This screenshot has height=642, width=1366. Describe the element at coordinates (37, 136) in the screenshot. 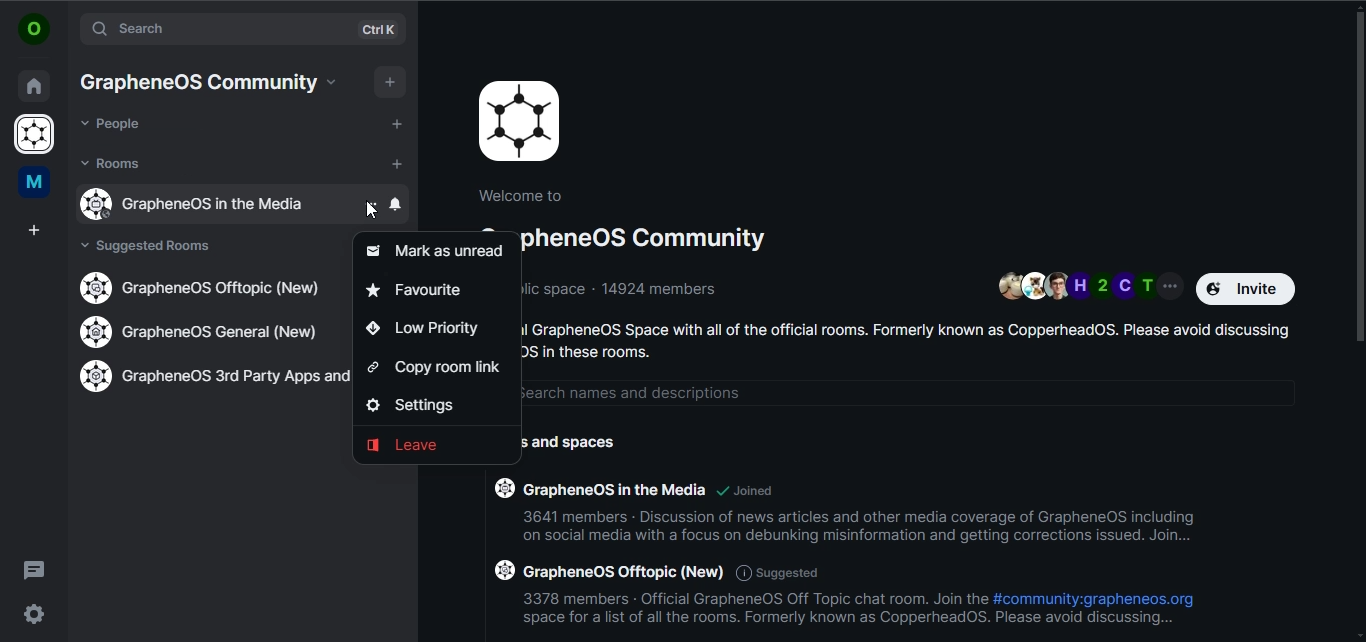

I see `grapheneOS` at that location.